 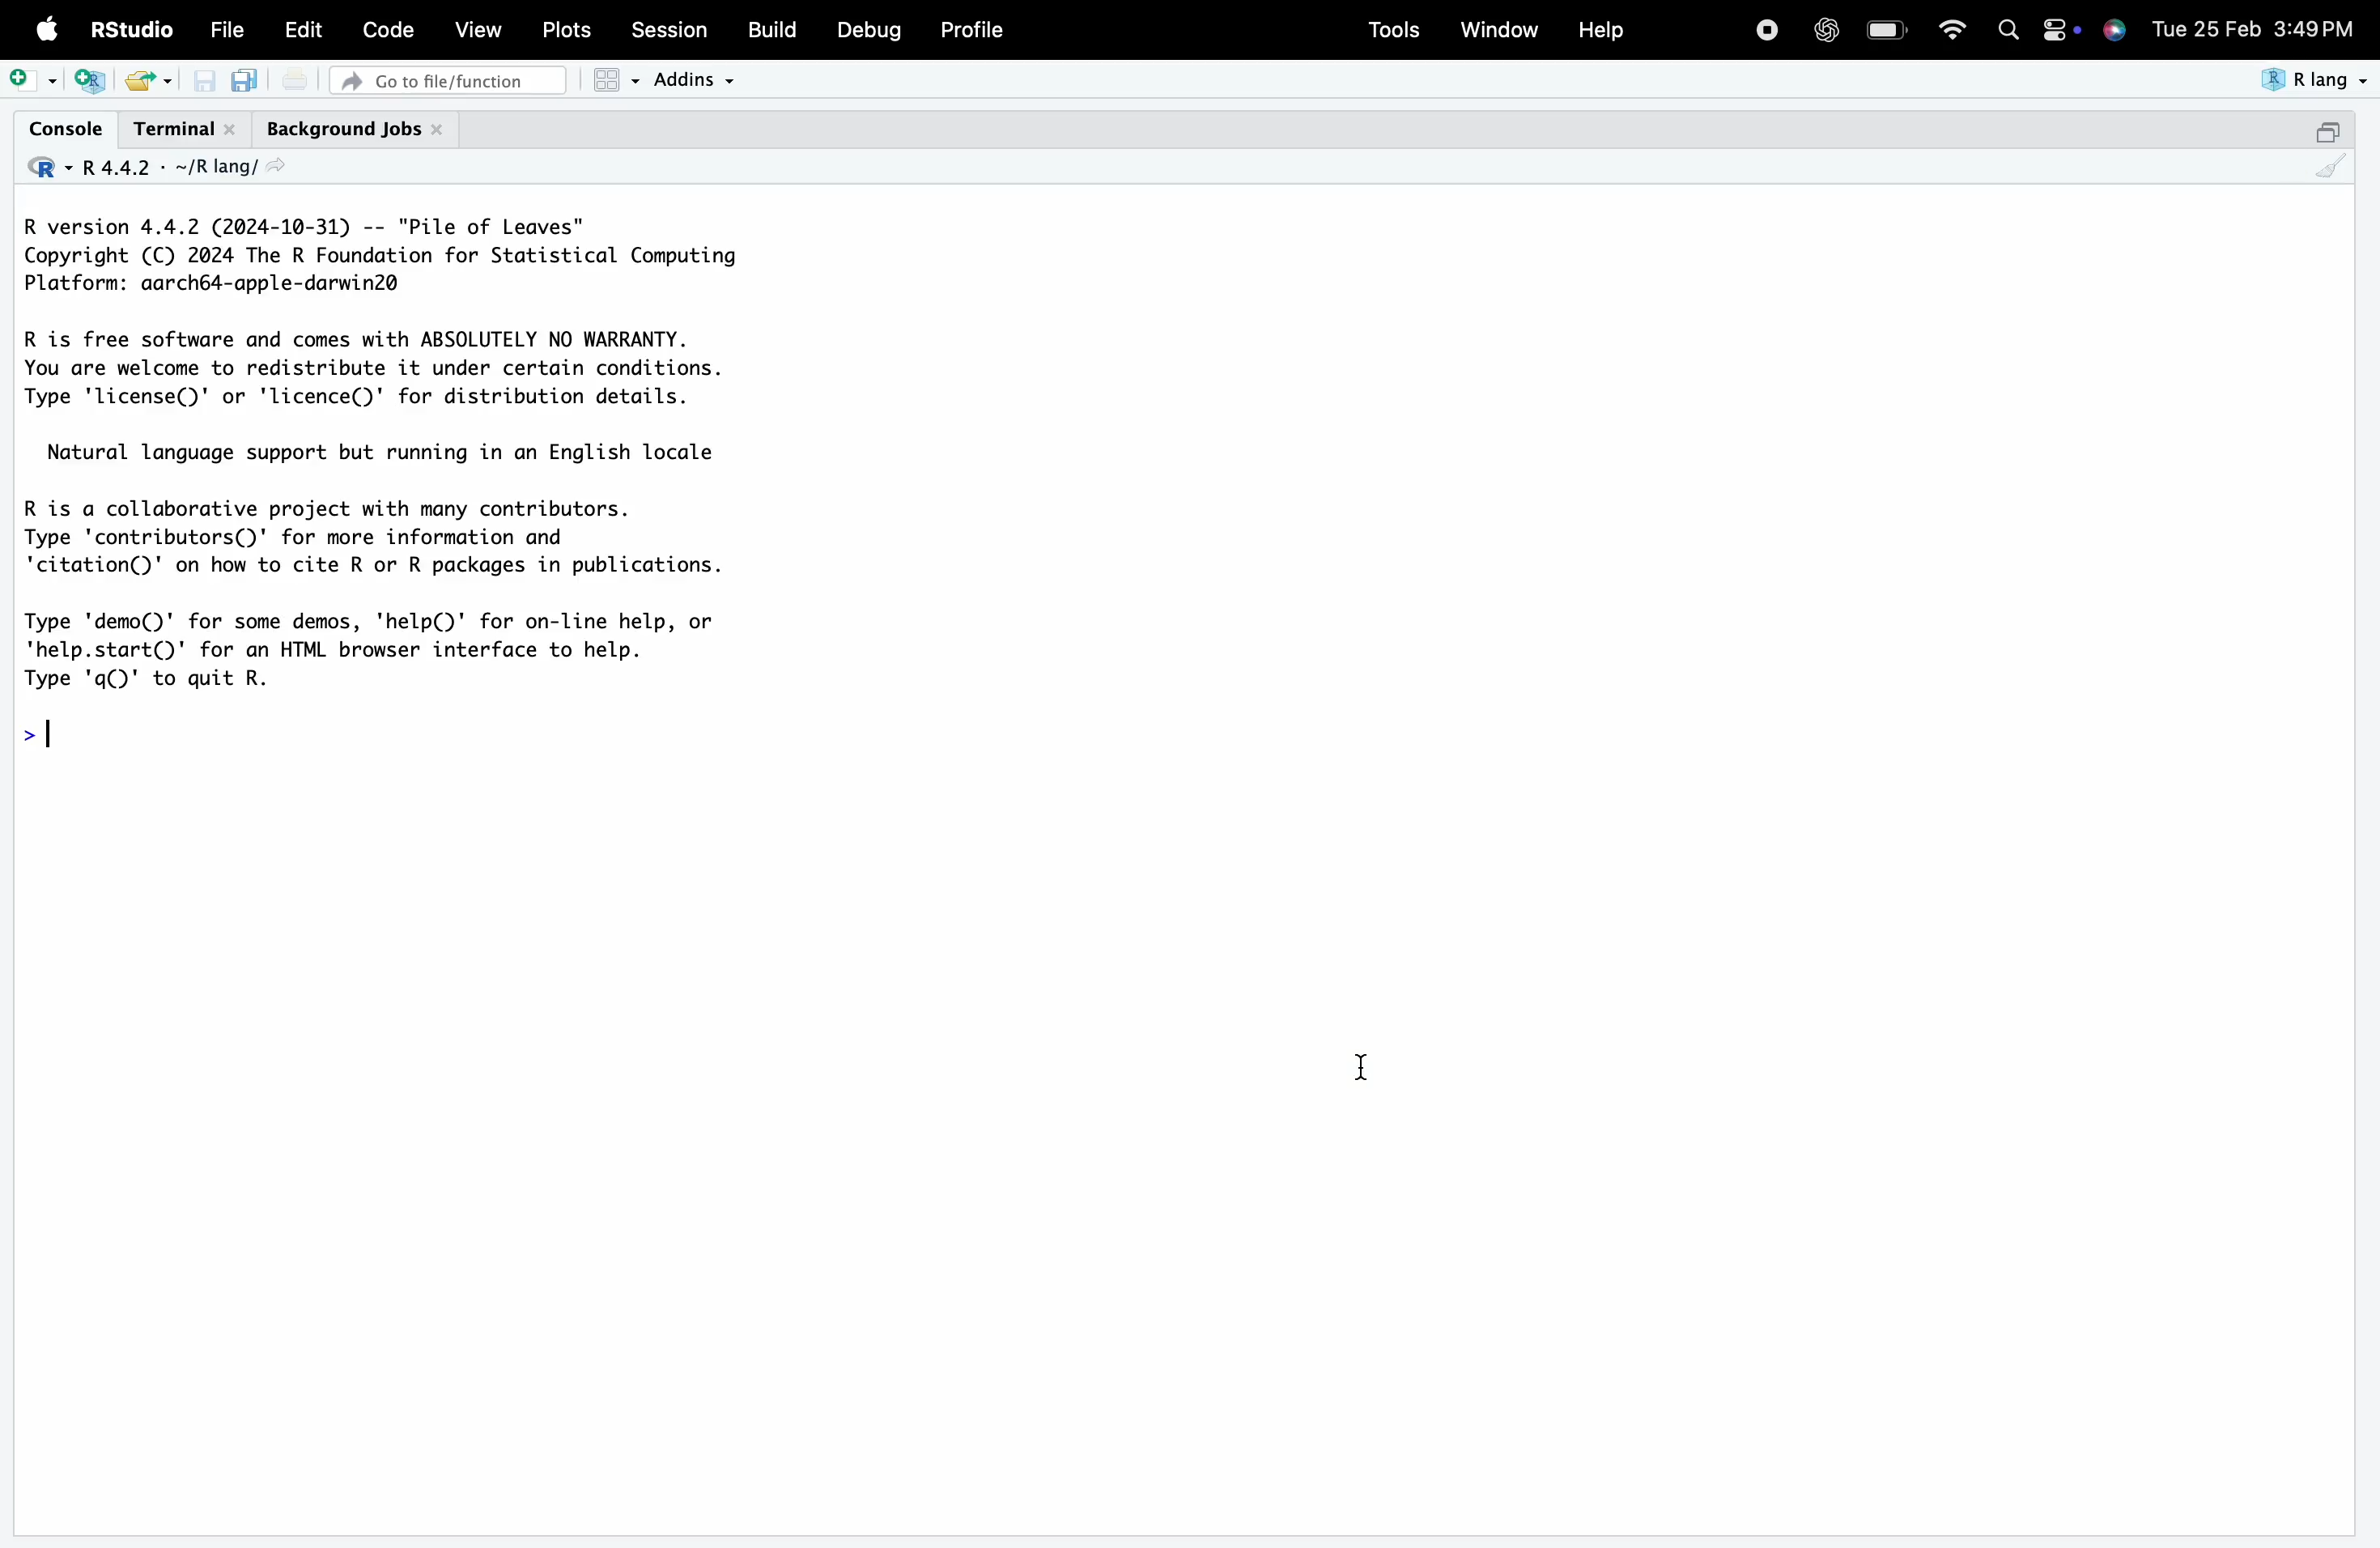 I want to click on Profile, so click(x=974, y=29).